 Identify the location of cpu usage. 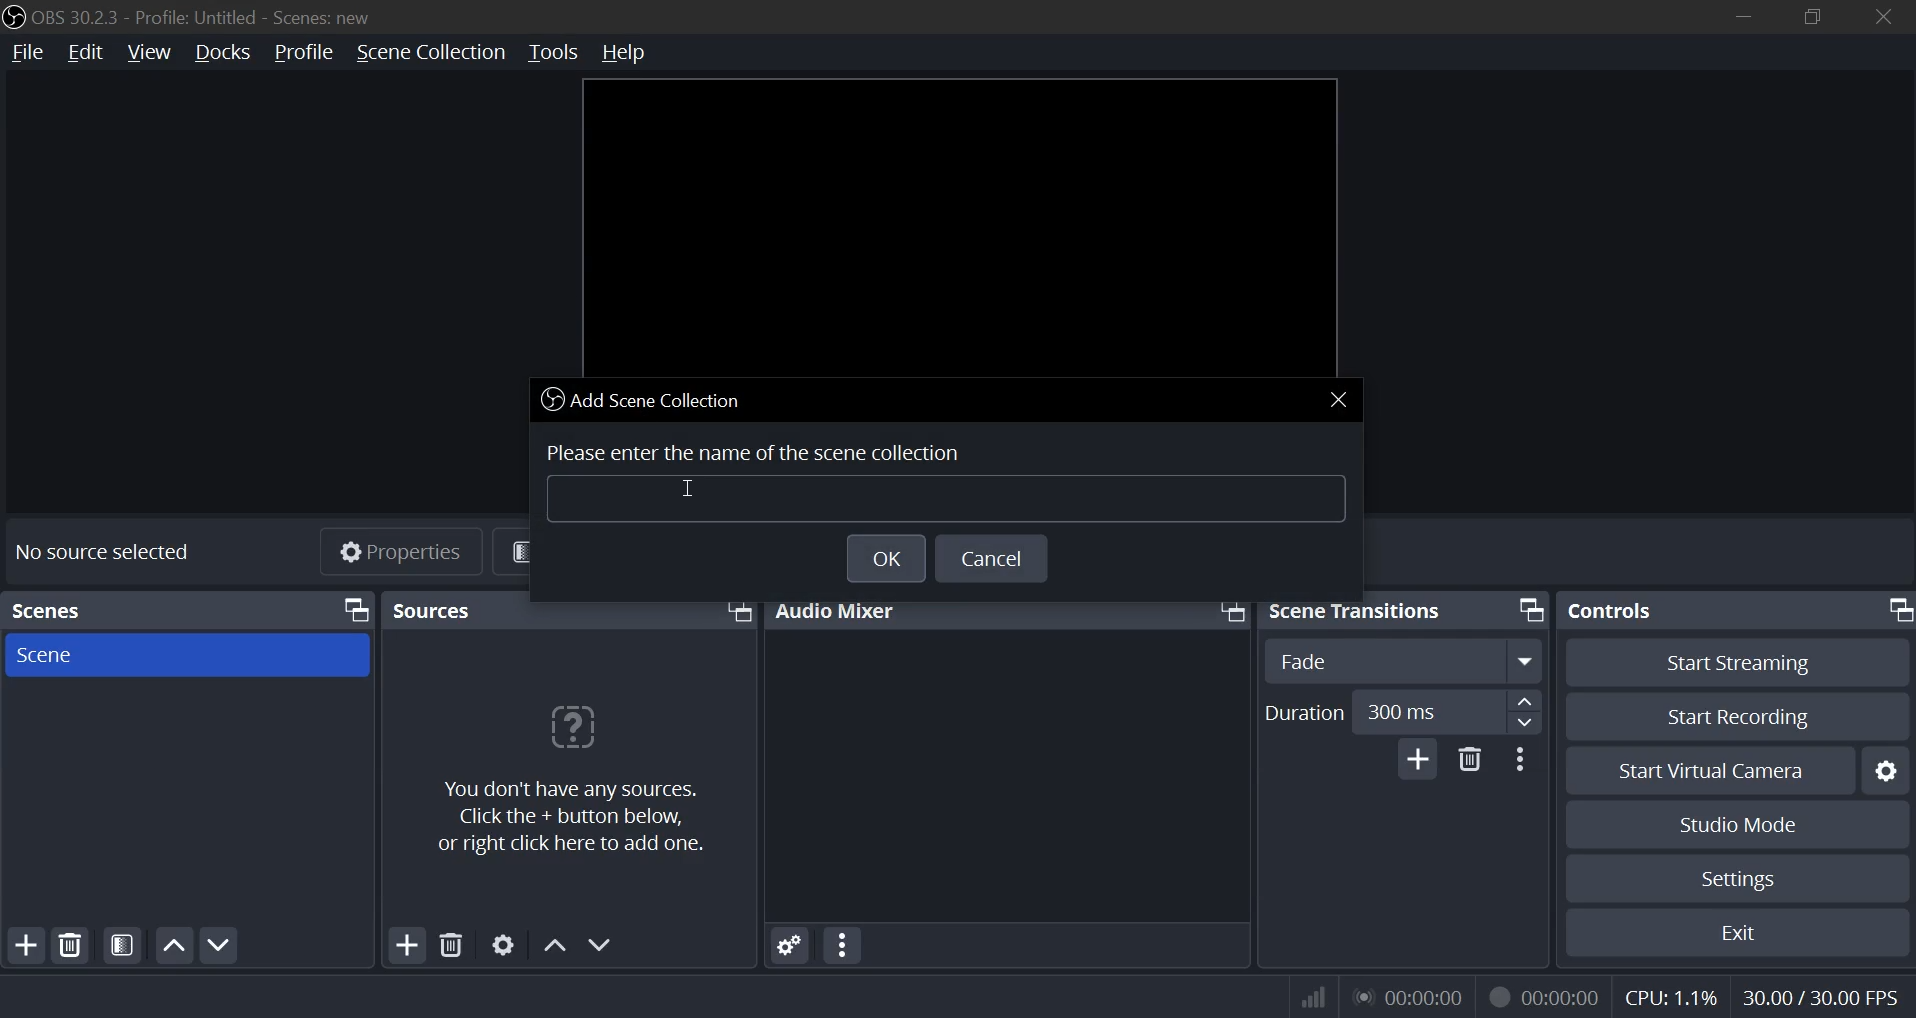
(1669, 999).